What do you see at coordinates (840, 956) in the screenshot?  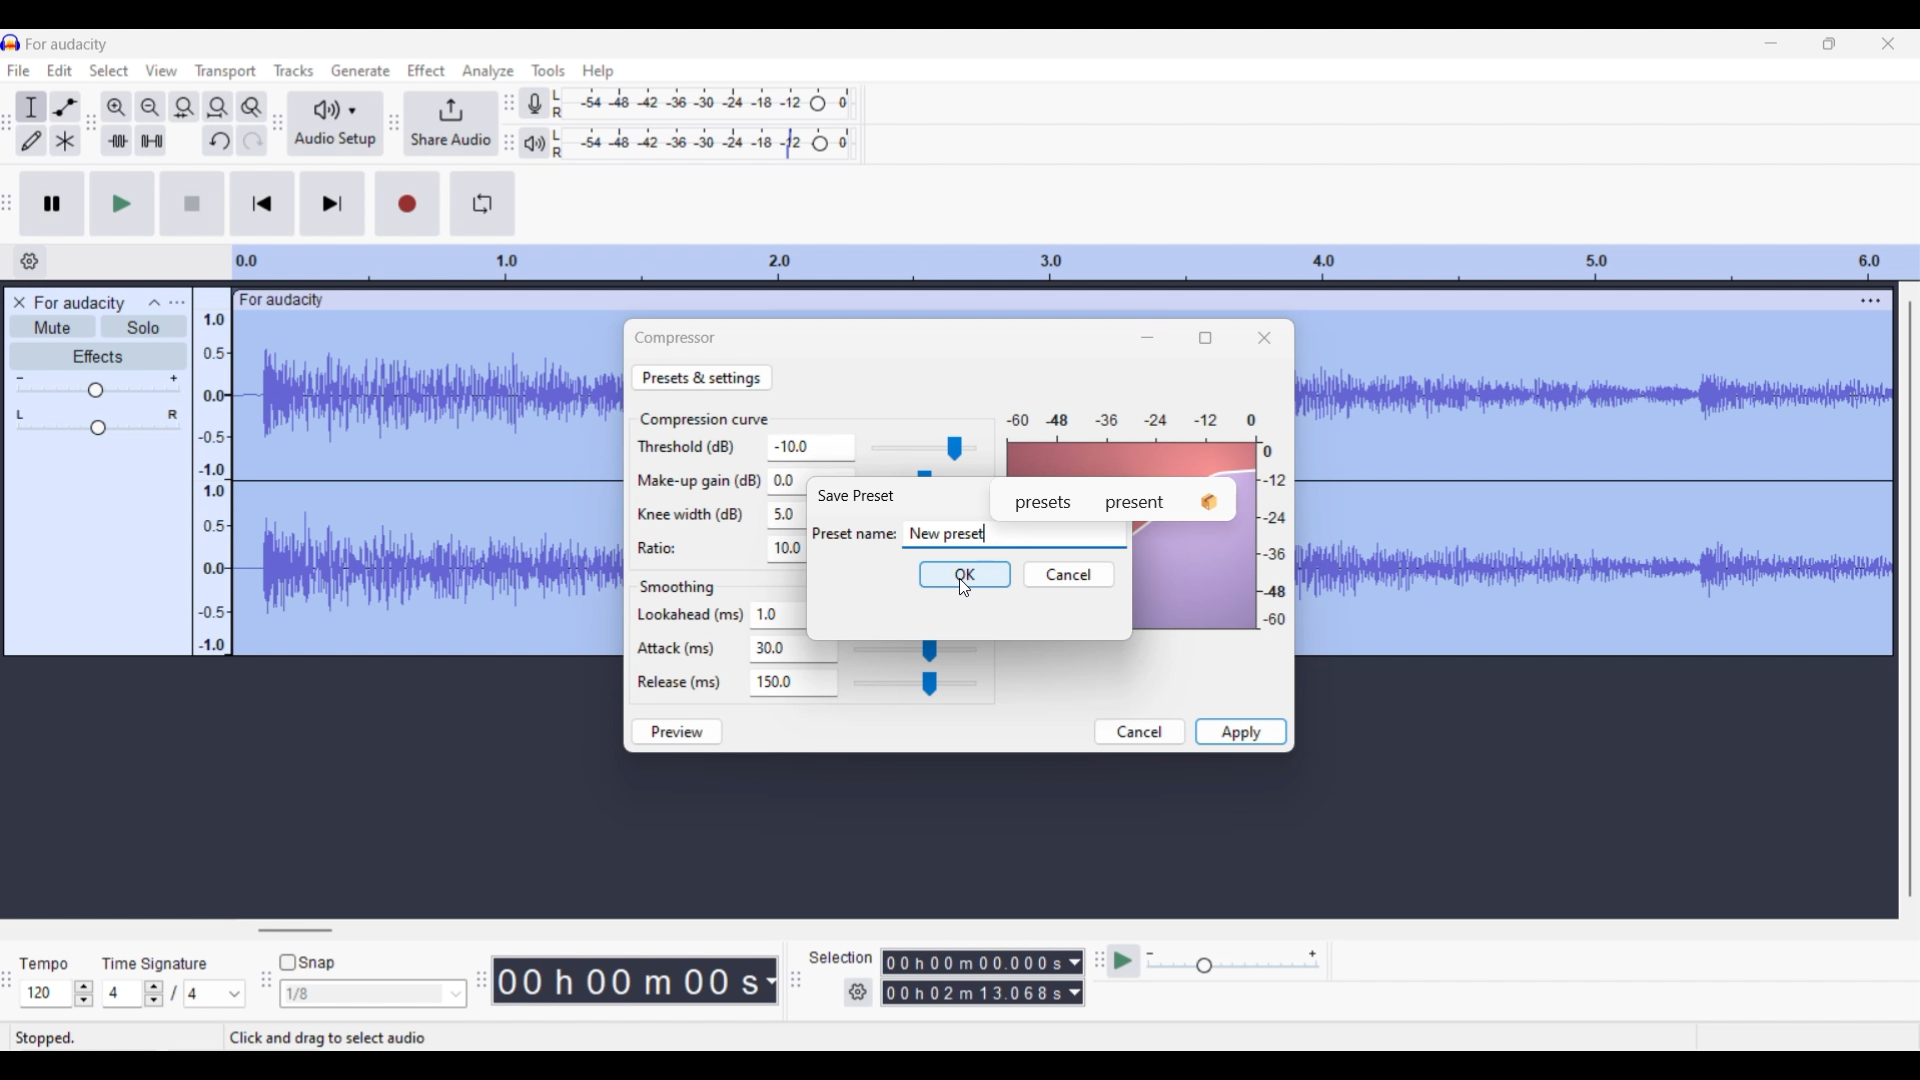 I see `selection` at bounding box center [840, 956].